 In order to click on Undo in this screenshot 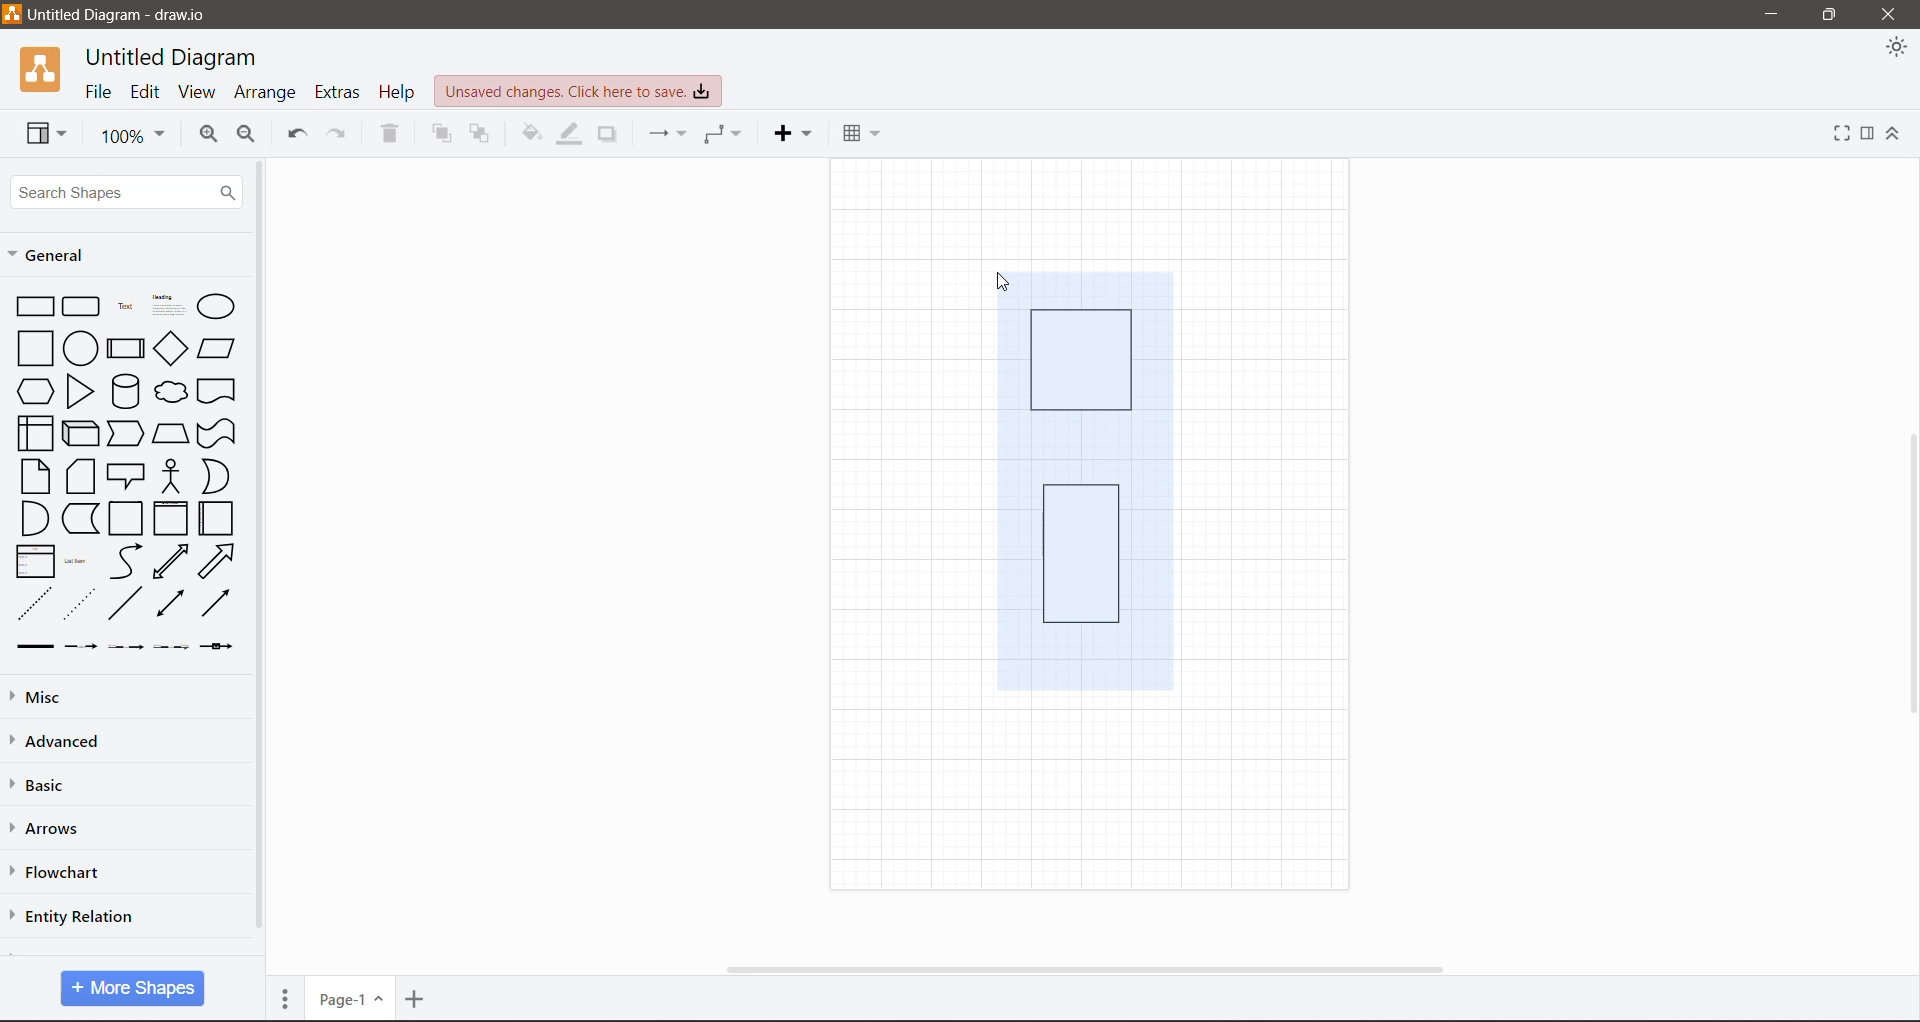, I will do `click(297, 134)`.